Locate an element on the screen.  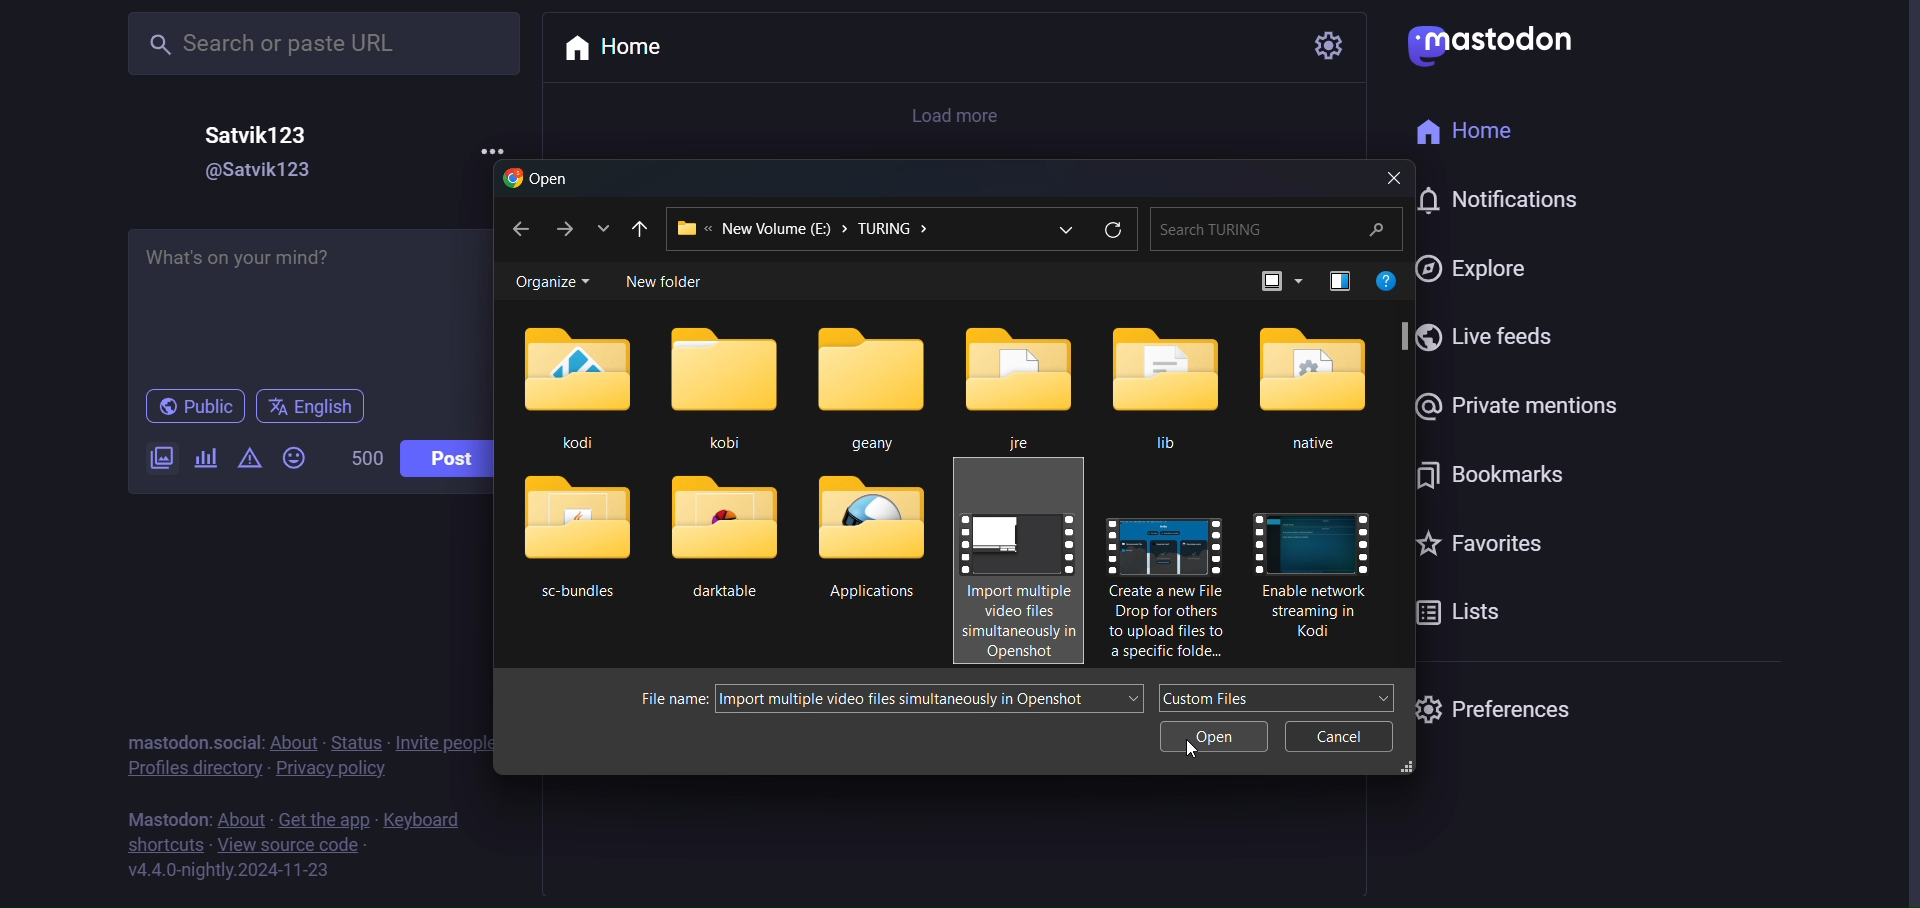
home is located at coordinates (1475, 132).